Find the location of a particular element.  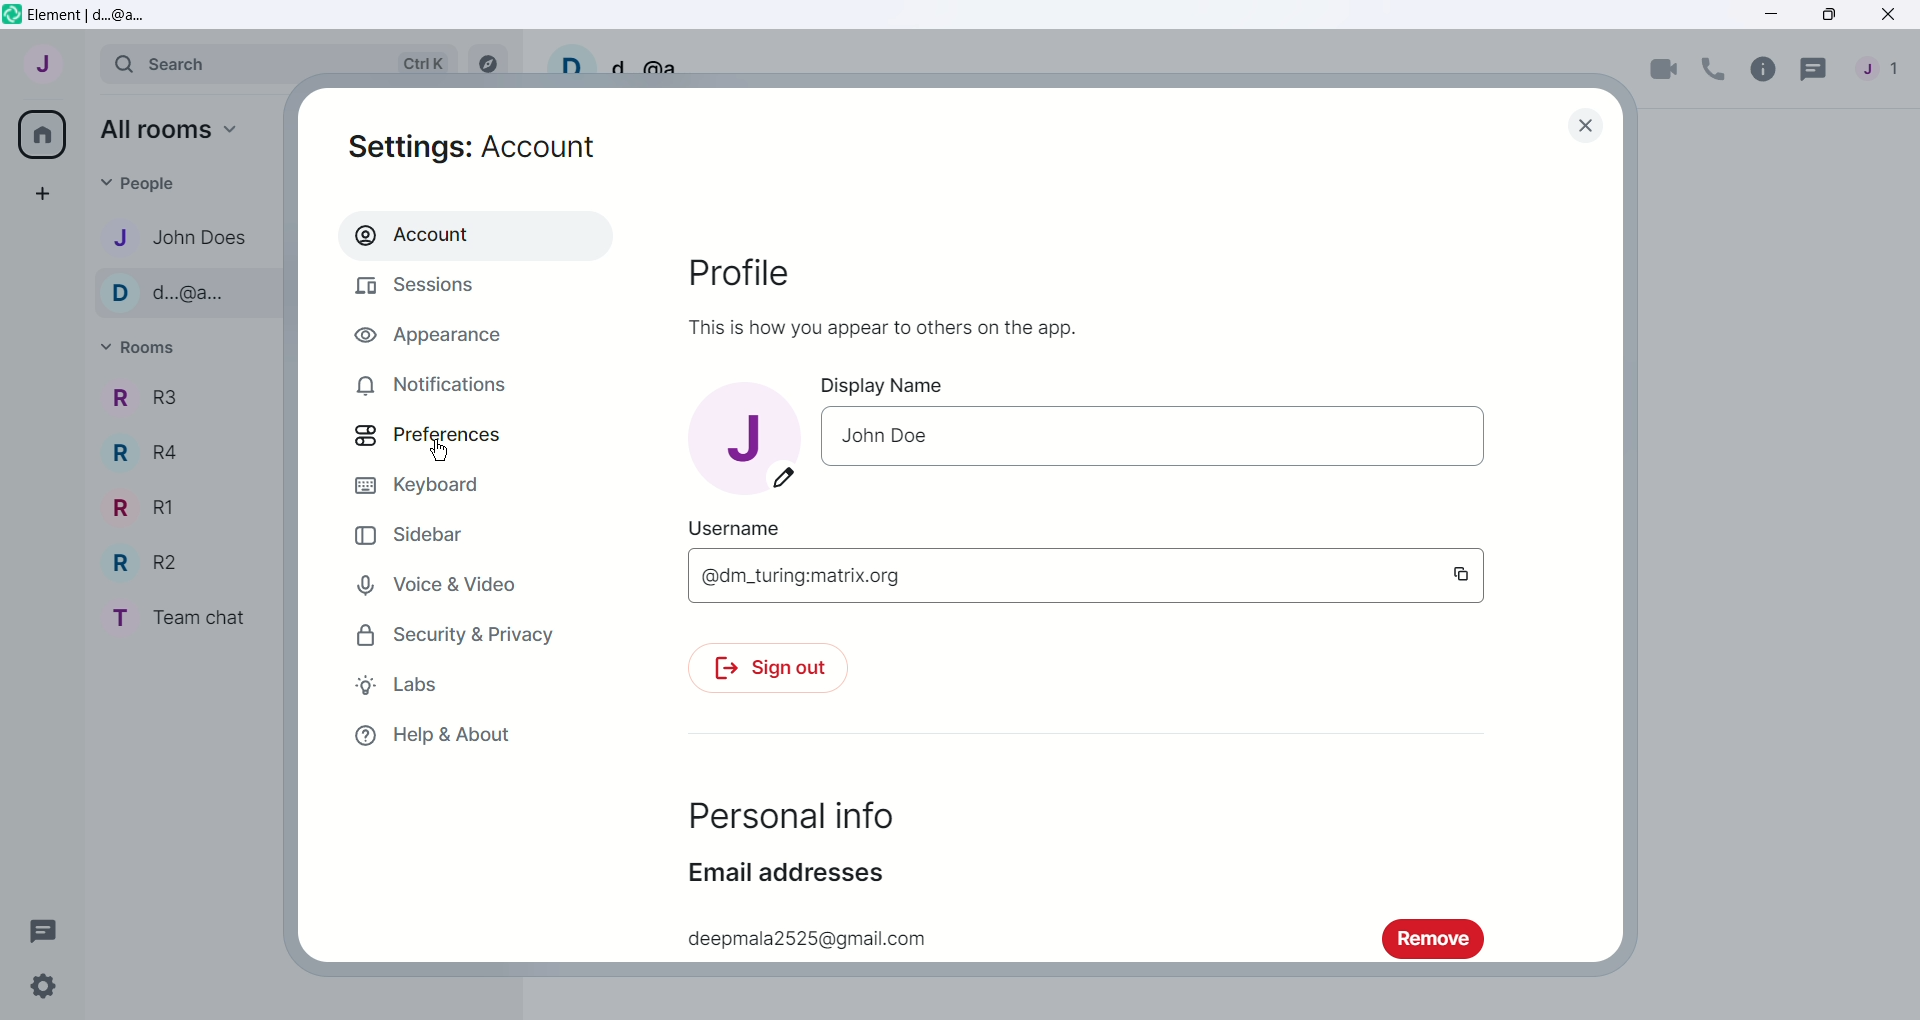

Cursor is located at coordinates (438, 450).